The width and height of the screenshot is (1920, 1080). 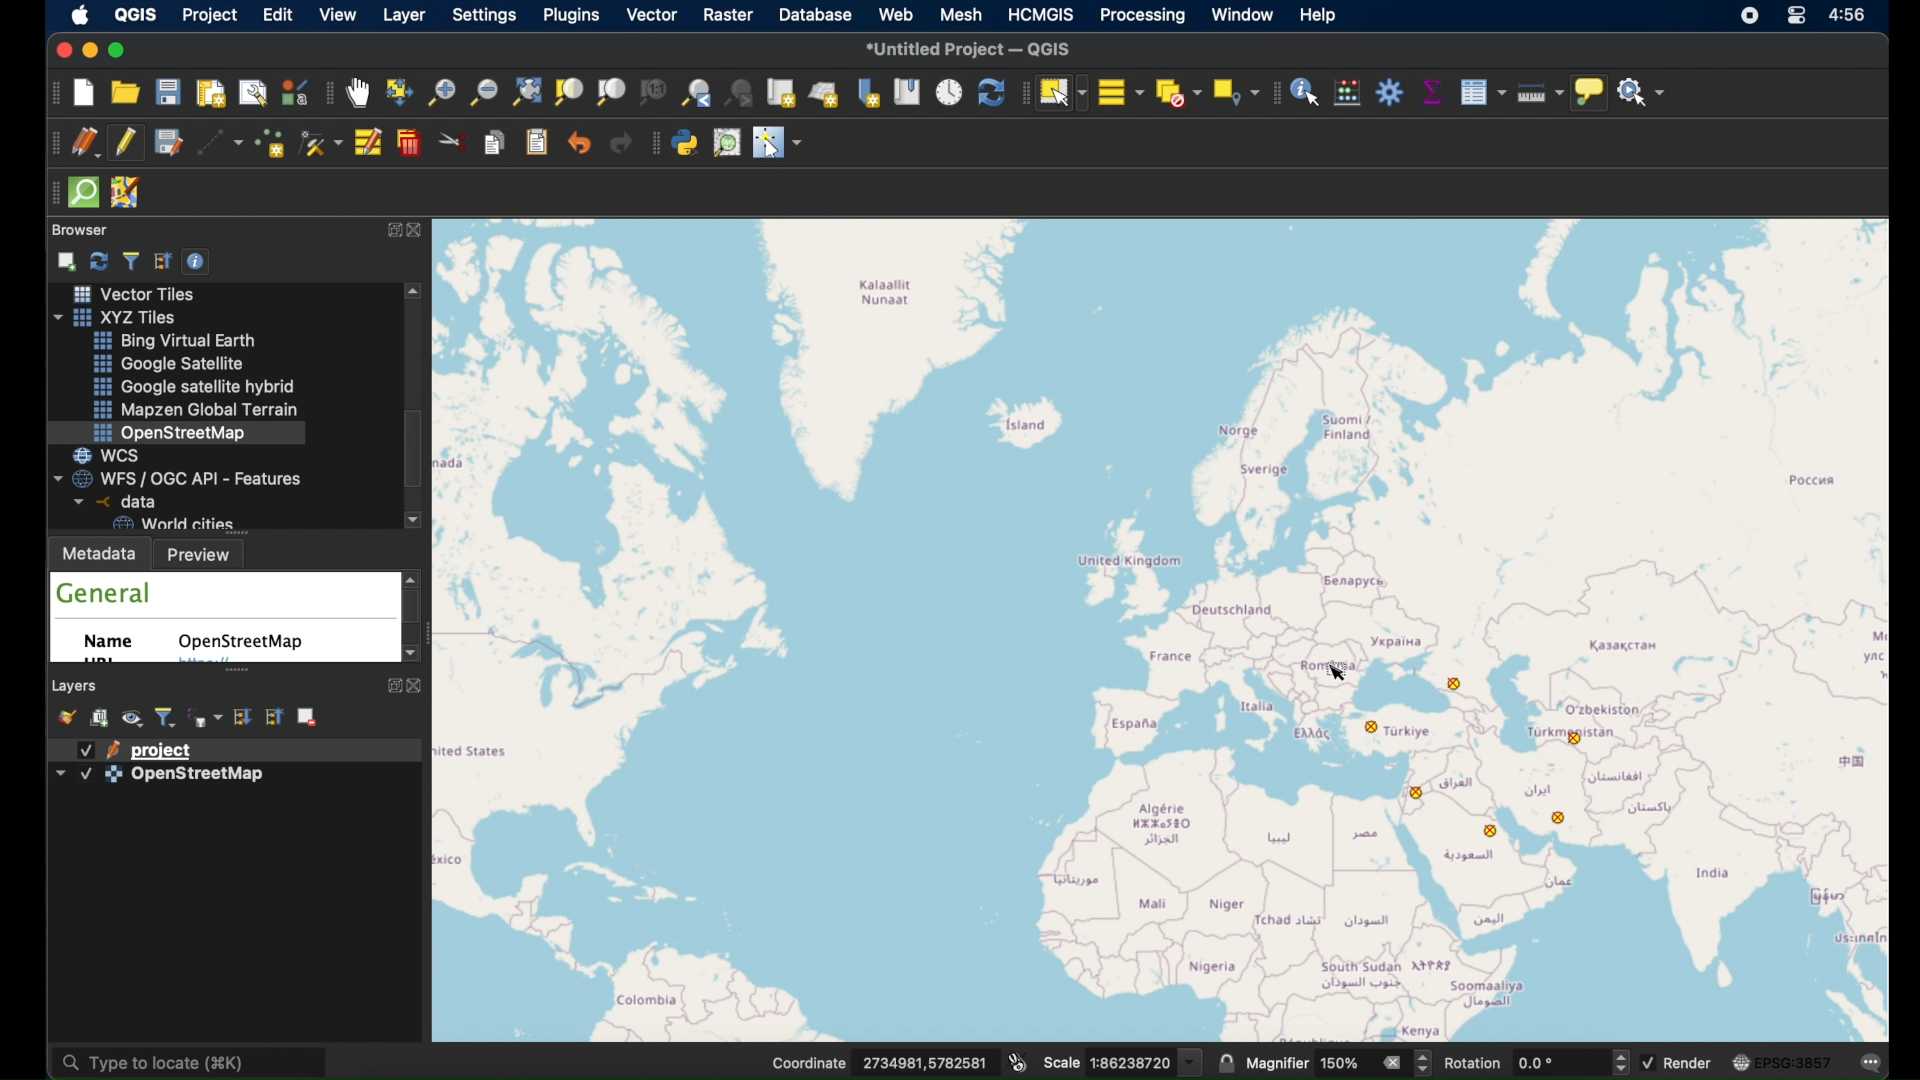 What do you see at coordinates (280, 15) in the screenshot?
I see `edit` at bounding box center [280, 15].